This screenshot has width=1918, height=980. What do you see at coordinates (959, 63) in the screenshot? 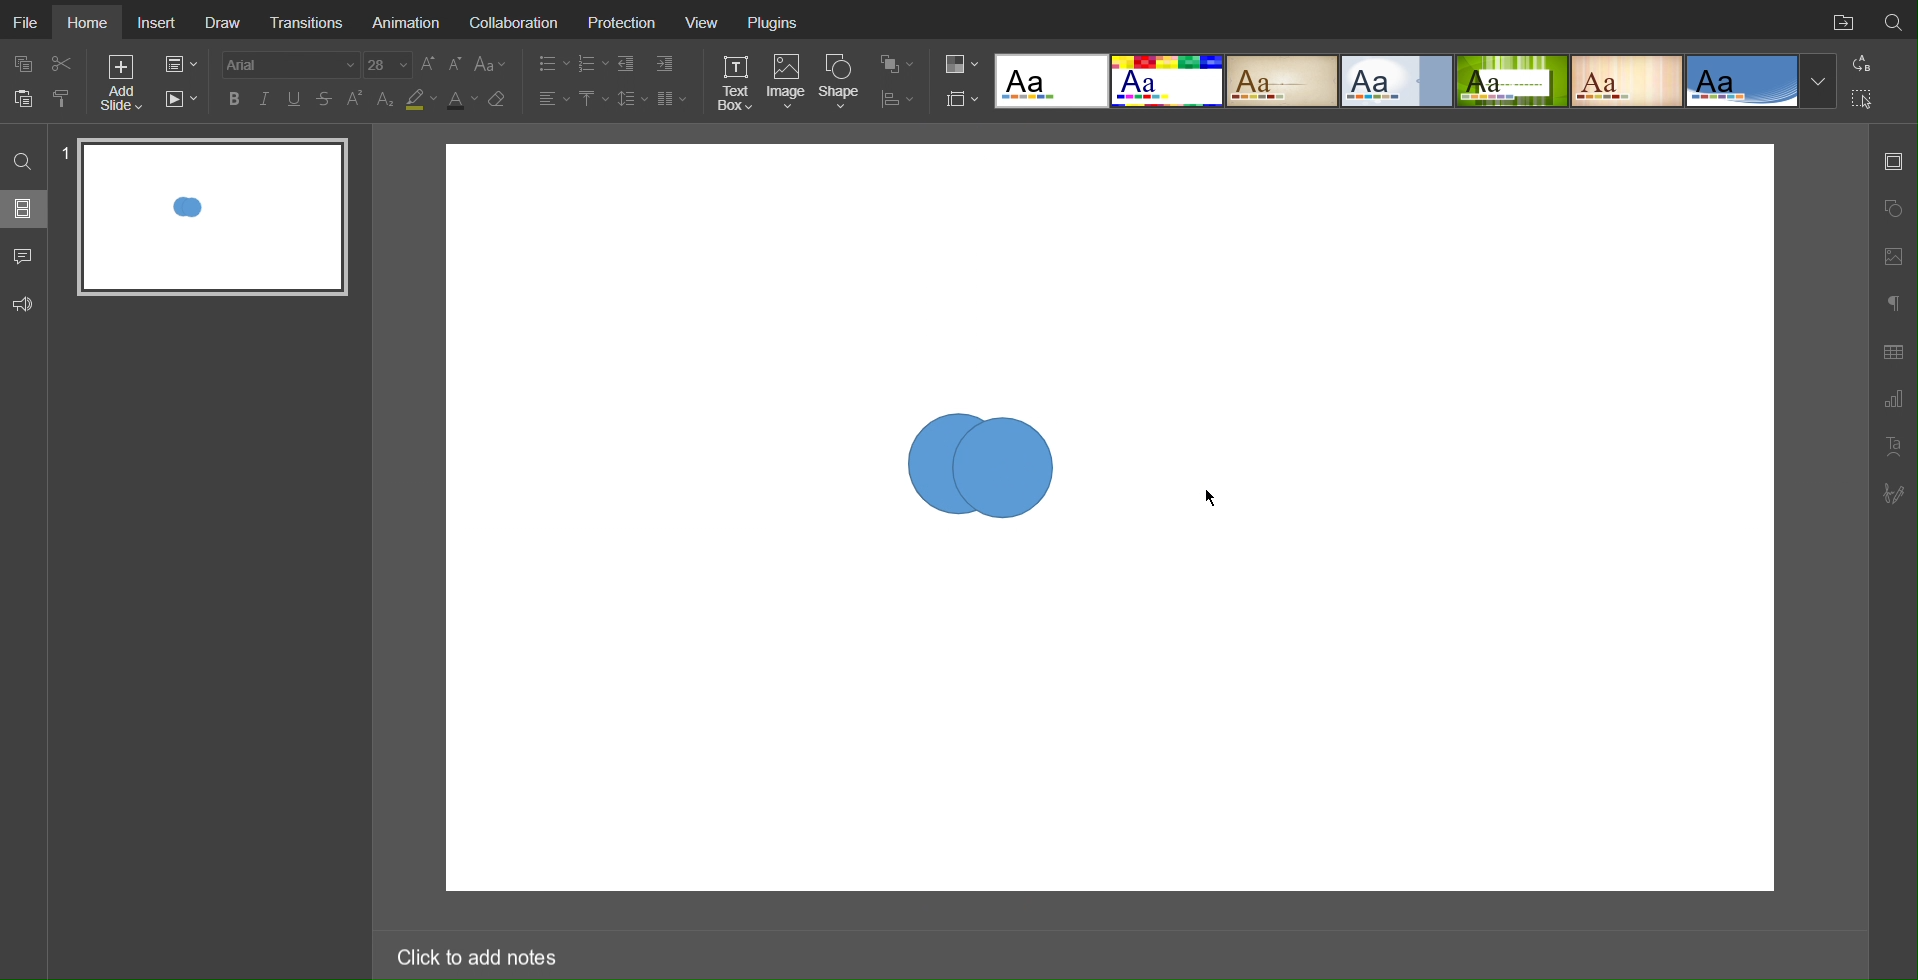
I see `Colors` at bounding box center [959, 63].